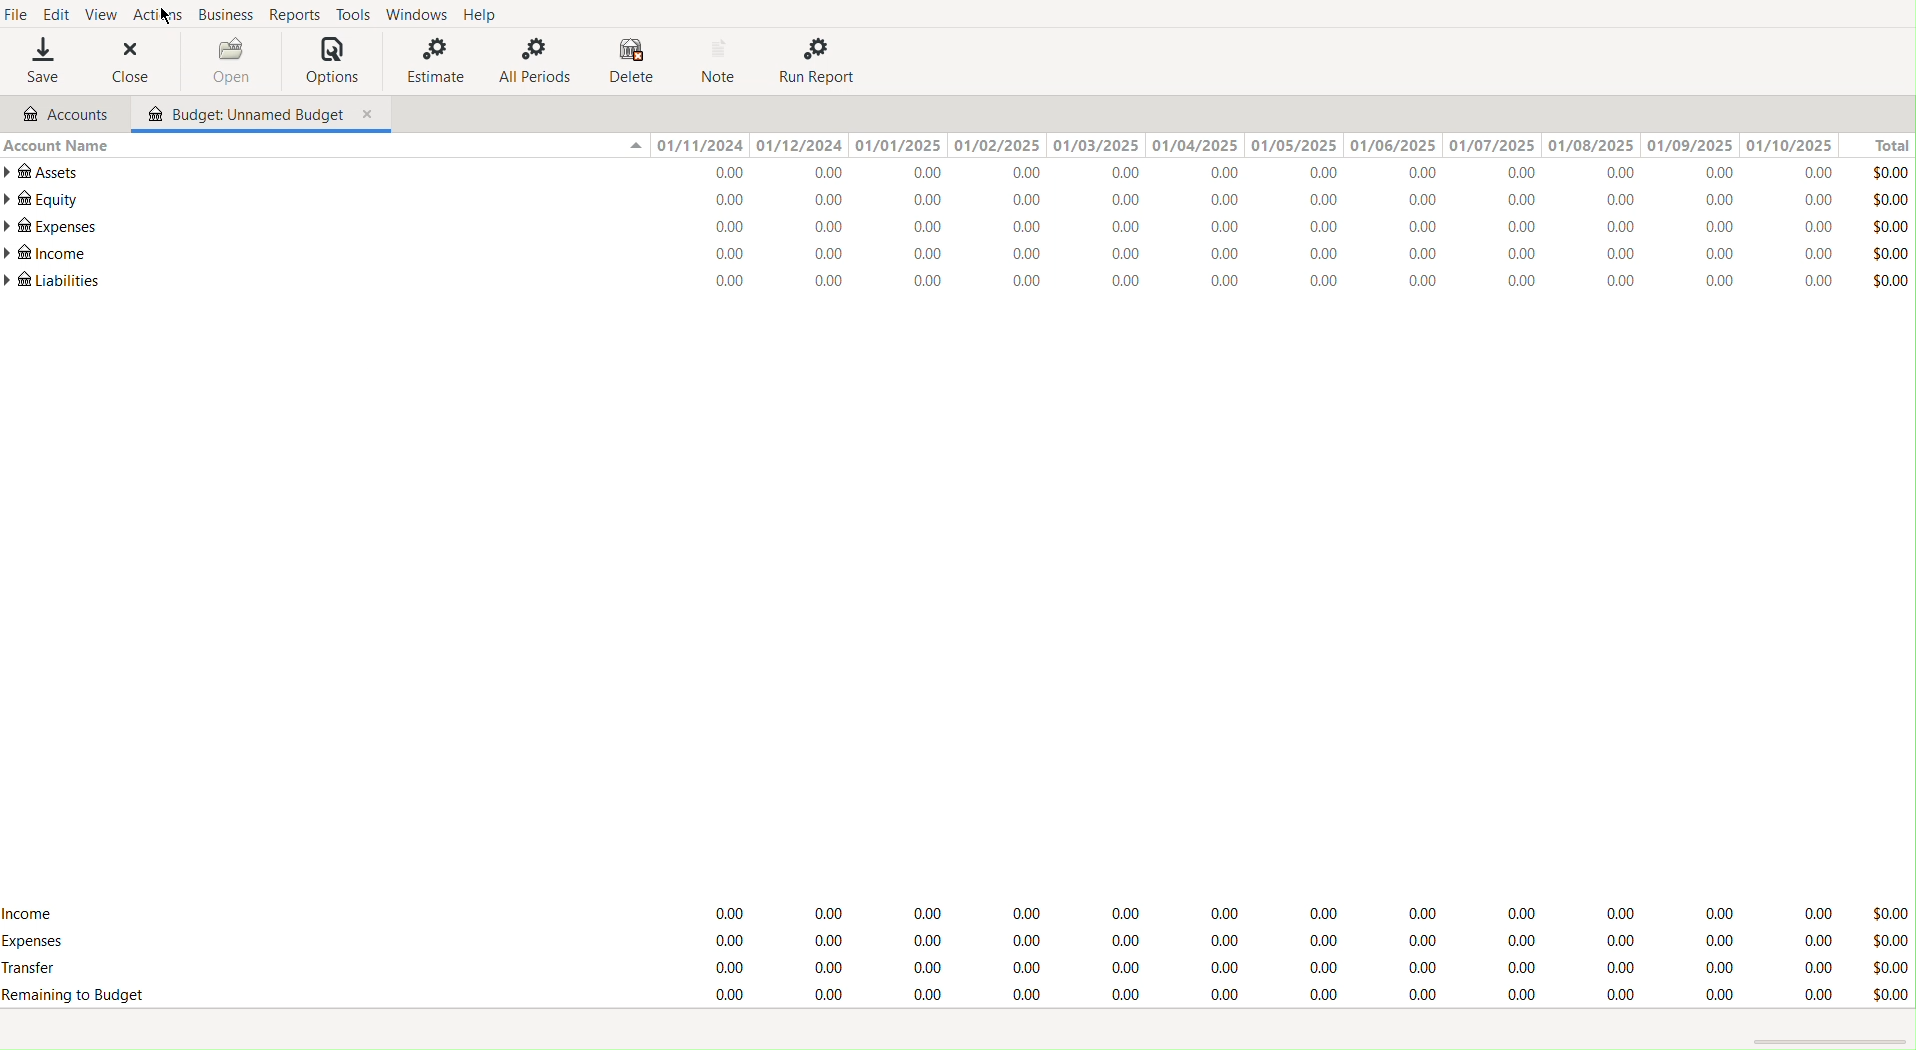  What do you see at coordinates (74, 995) in the screenshot?
I see `Remaining Budget` at bounding box center [74, 995].